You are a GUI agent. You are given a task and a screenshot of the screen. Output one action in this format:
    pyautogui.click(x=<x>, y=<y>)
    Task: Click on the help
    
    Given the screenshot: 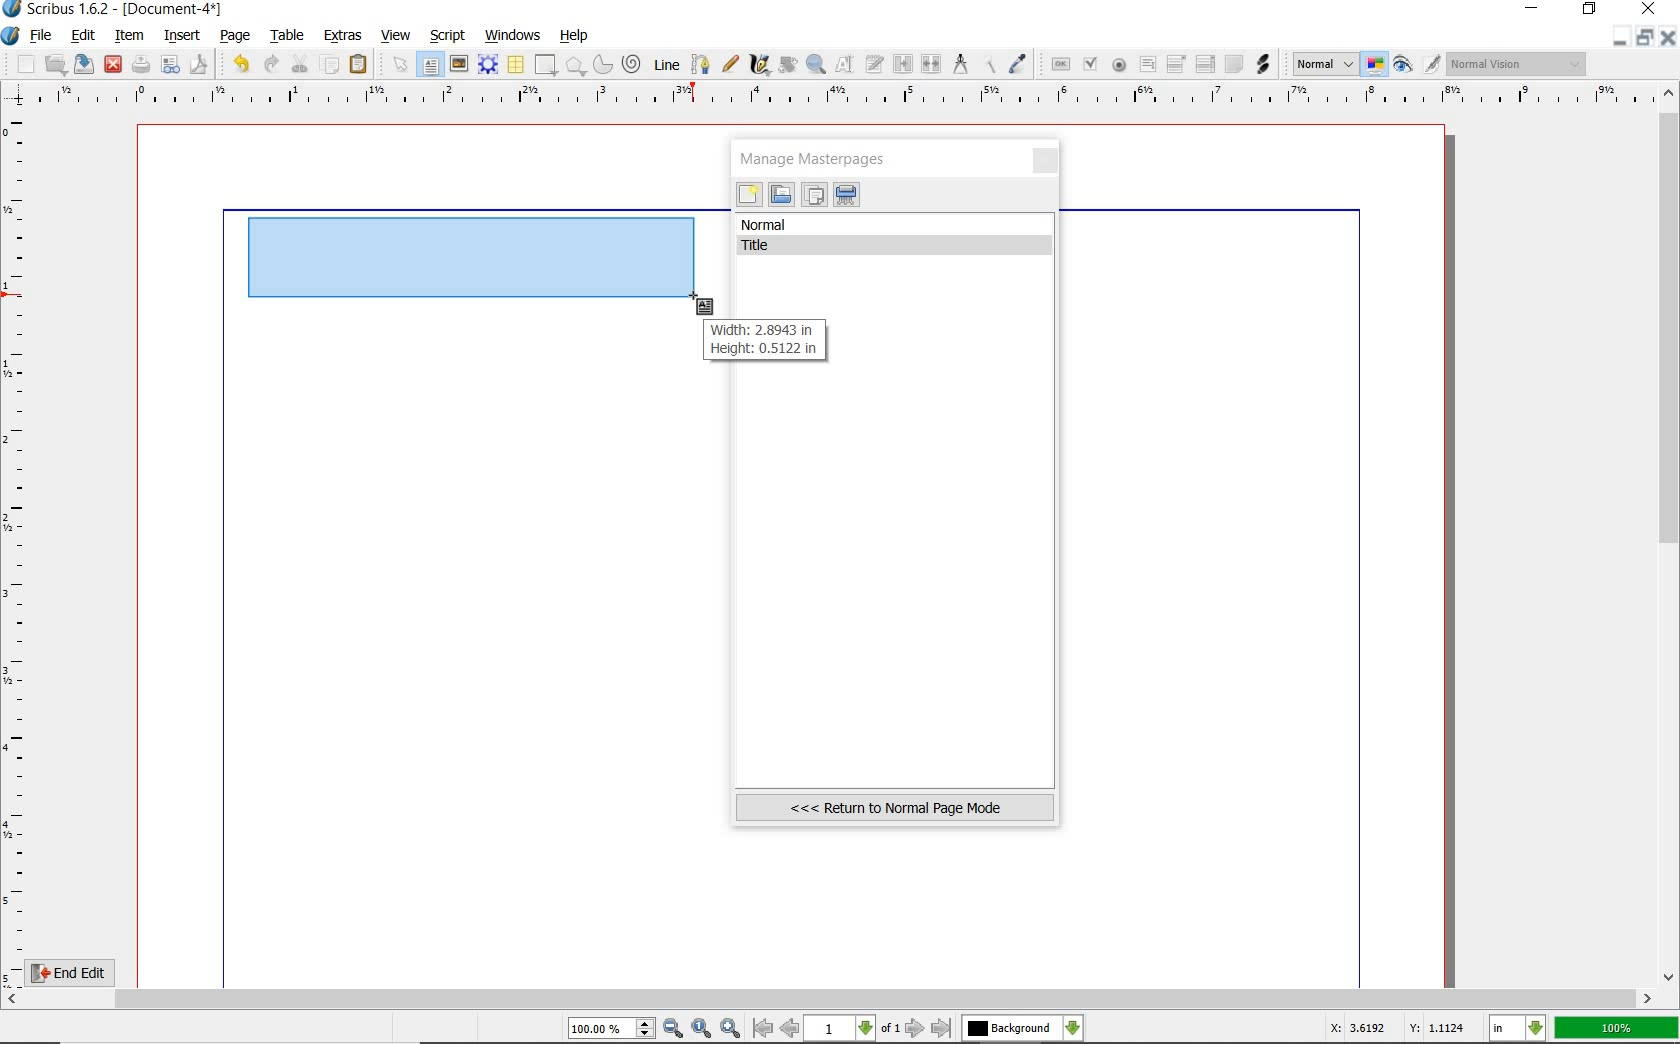 What is the action you would take?
    pyautogui.click(x=575, y=36)
    